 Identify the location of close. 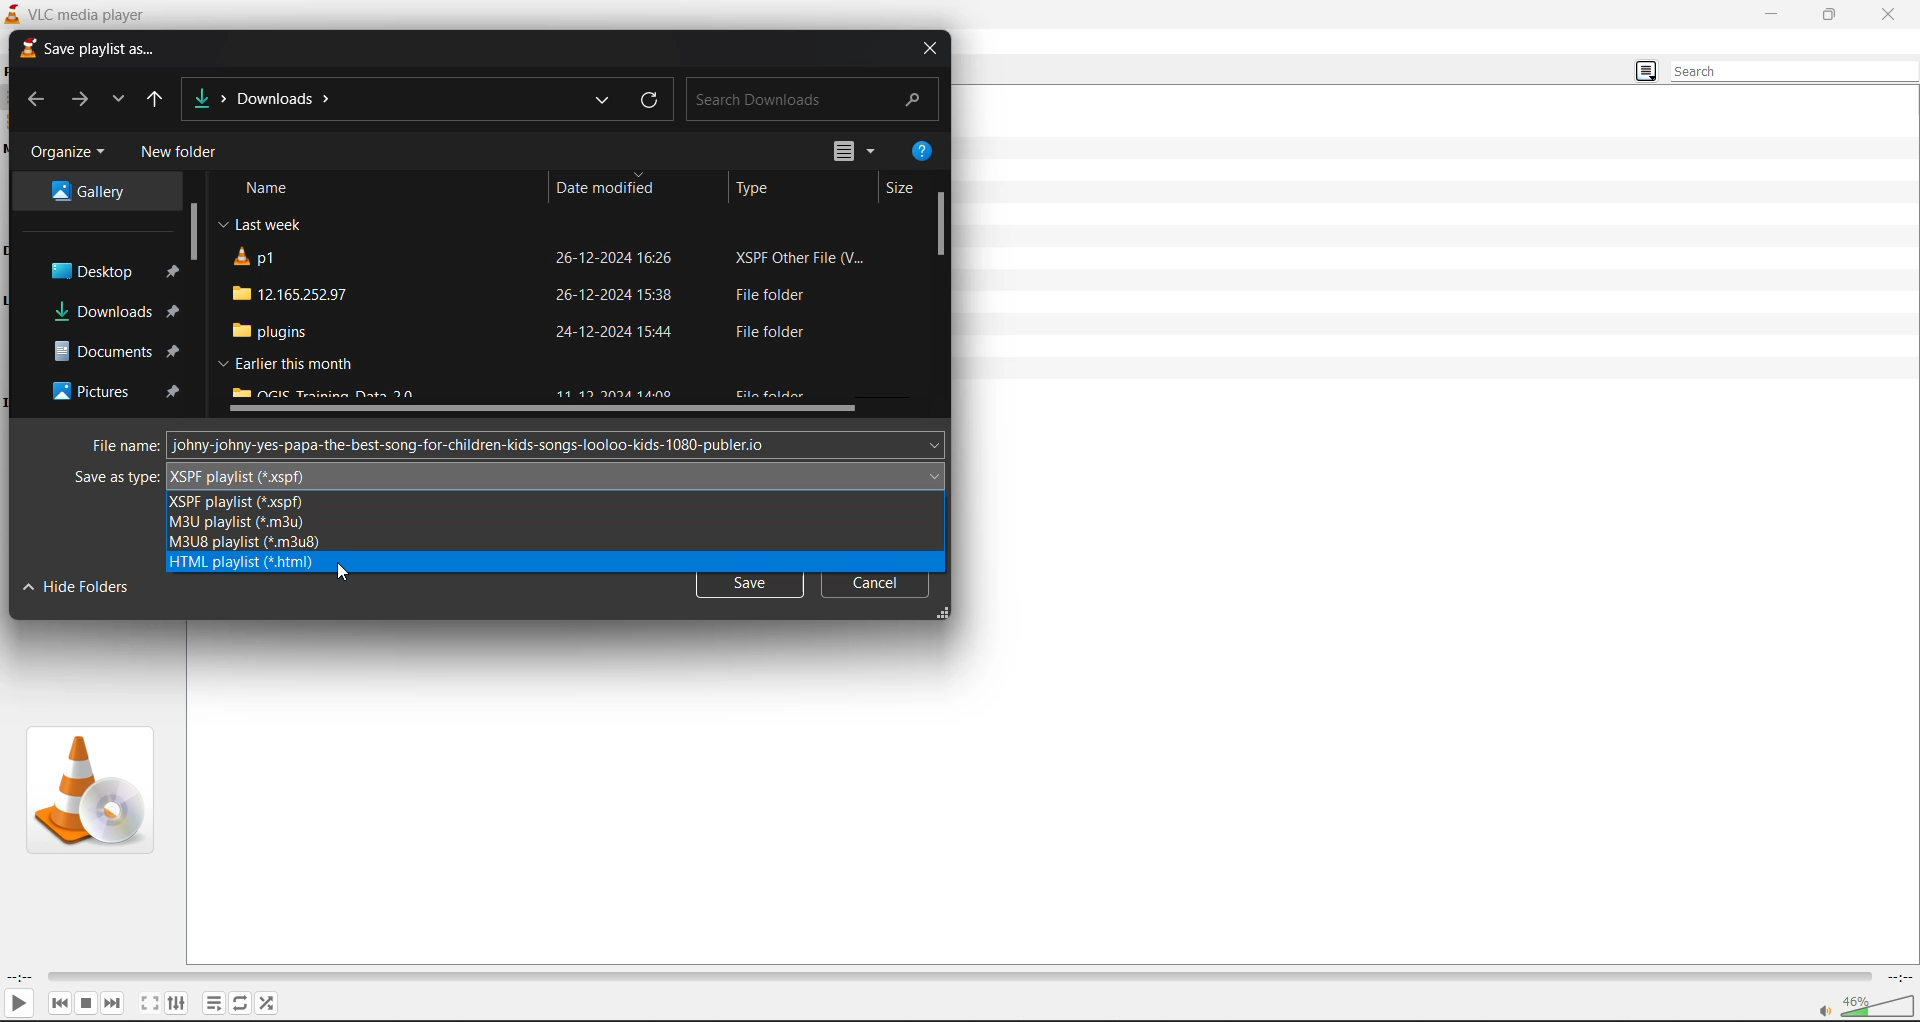
(1892, 14).